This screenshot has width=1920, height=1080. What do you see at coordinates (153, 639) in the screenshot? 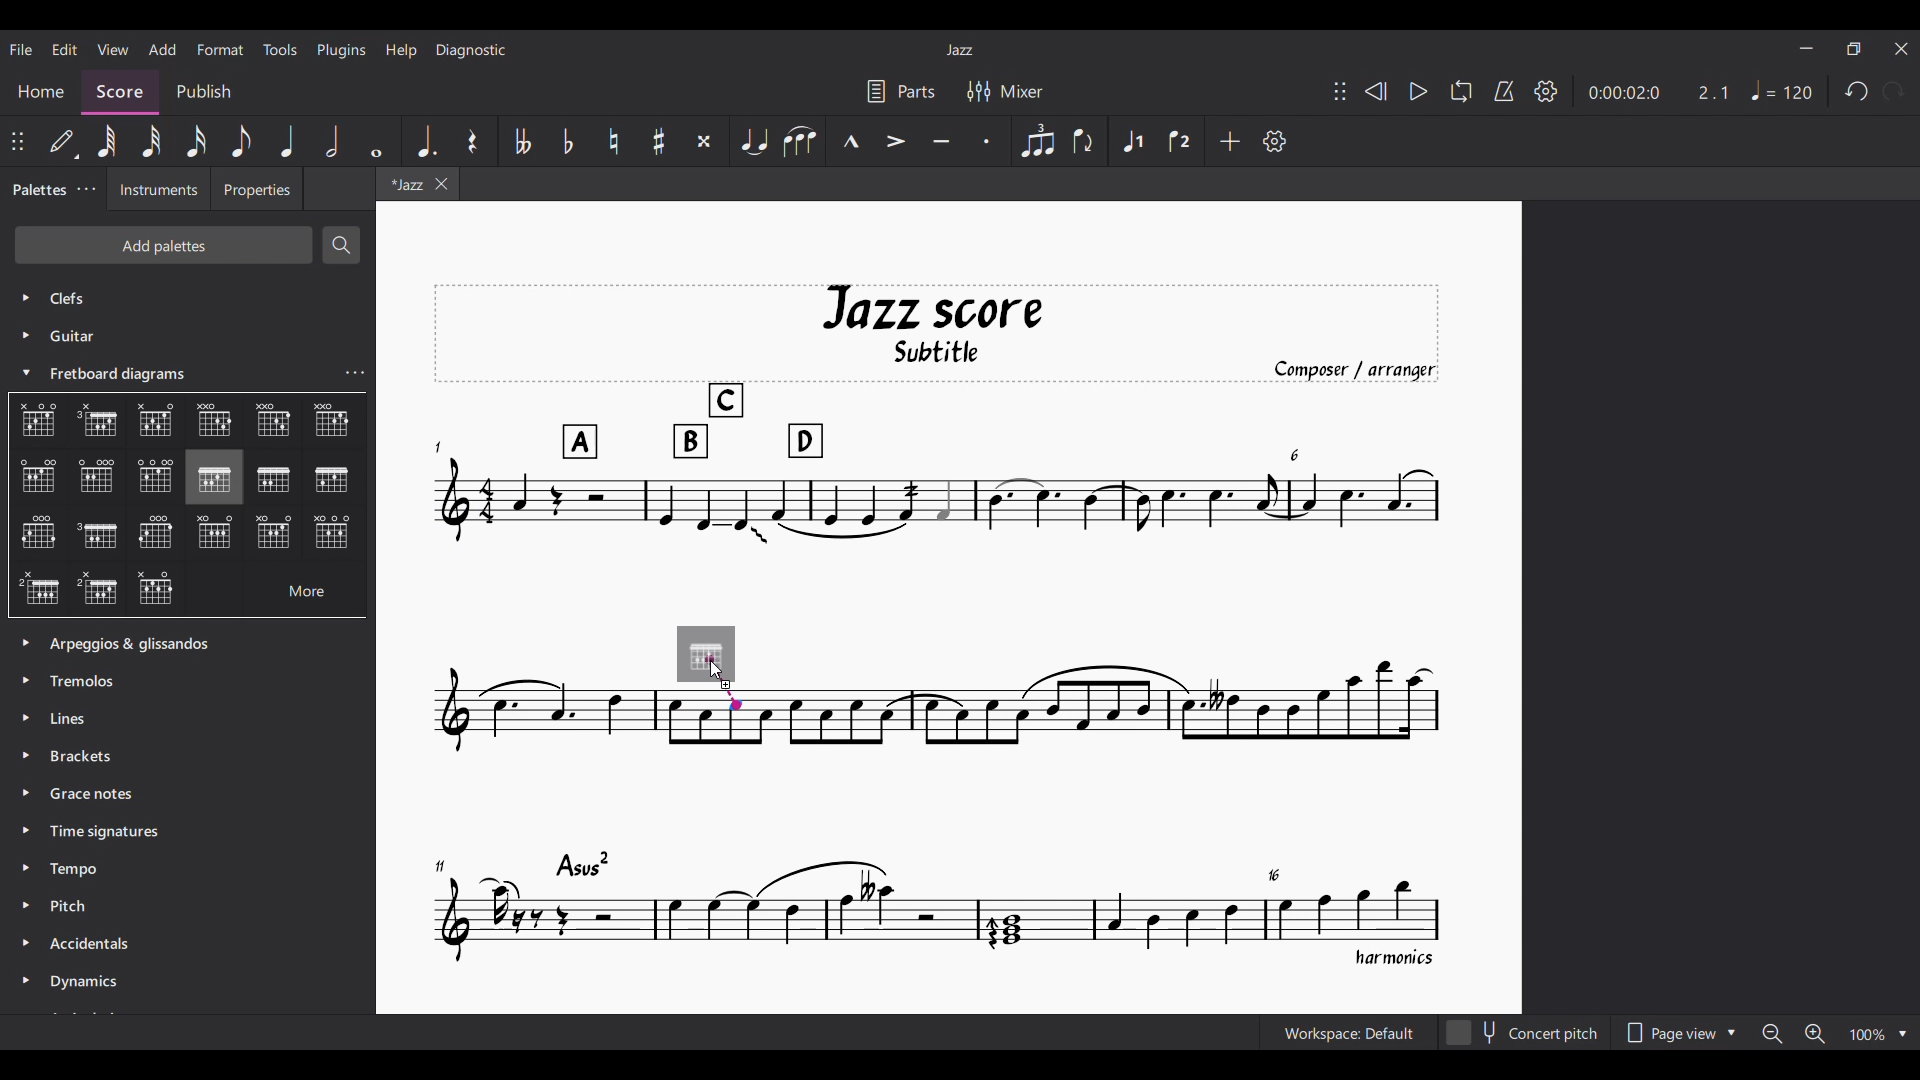
I see `Palette options` at bounding box center [153, 639].